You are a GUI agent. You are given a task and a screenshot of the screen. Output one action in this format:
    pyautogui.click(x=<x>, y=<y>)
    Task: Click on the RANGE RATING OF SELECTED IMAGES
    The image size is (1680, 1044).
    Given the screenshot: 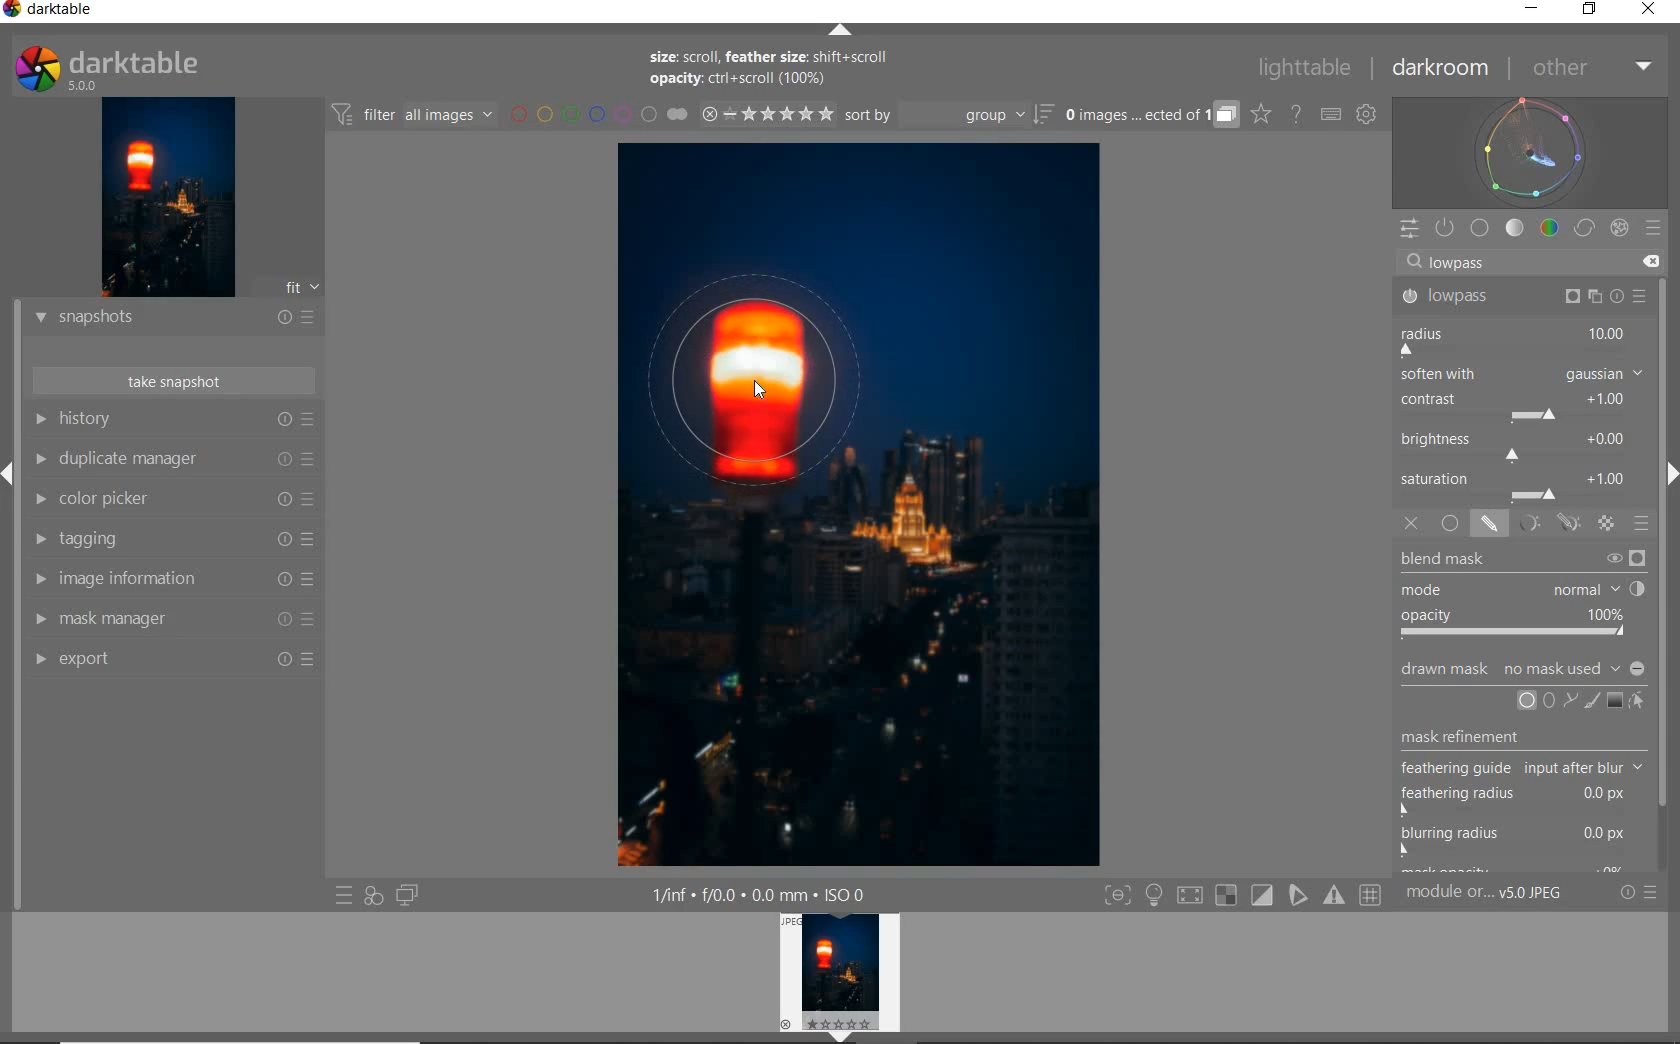 What is the action you would take?
    pyautogui.click(x=764, y=116)
    